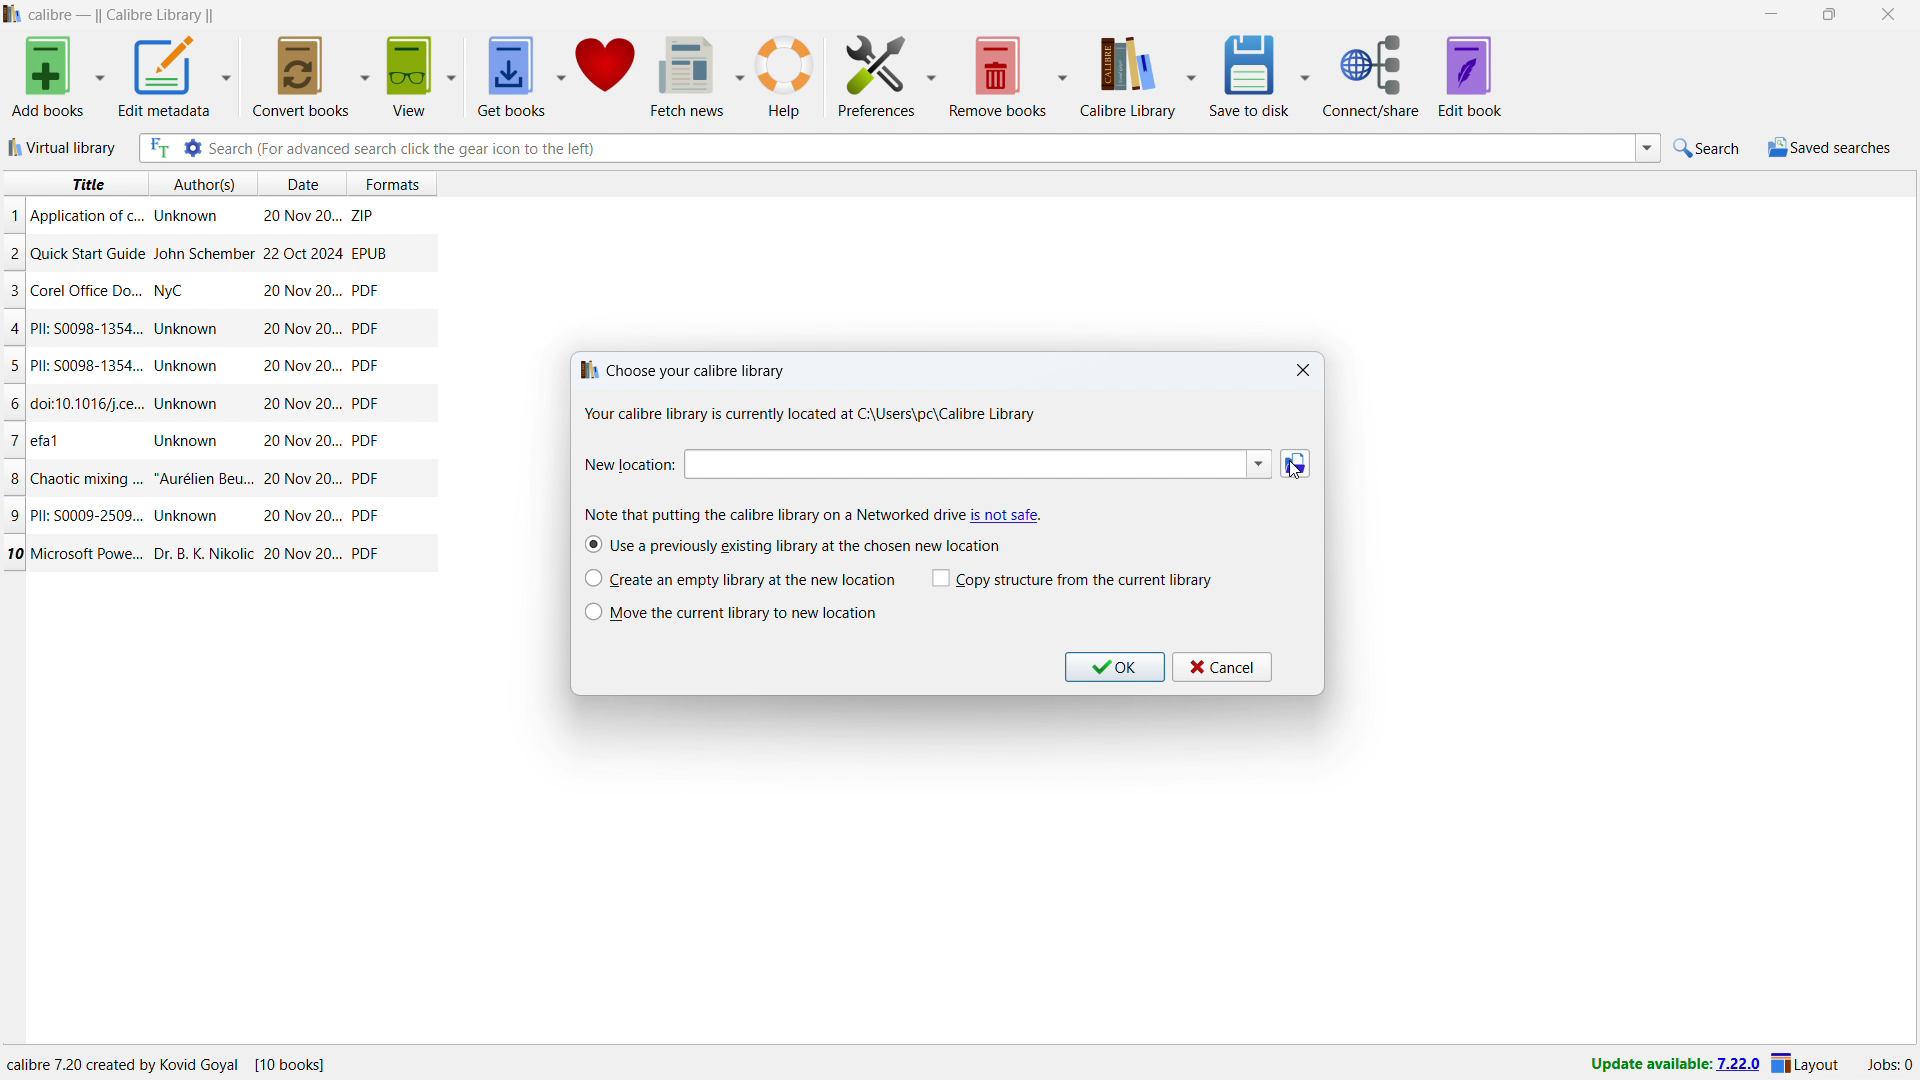  Describe the element at coordinates (89, 365) in the screenshot. I see `Title` at that location.